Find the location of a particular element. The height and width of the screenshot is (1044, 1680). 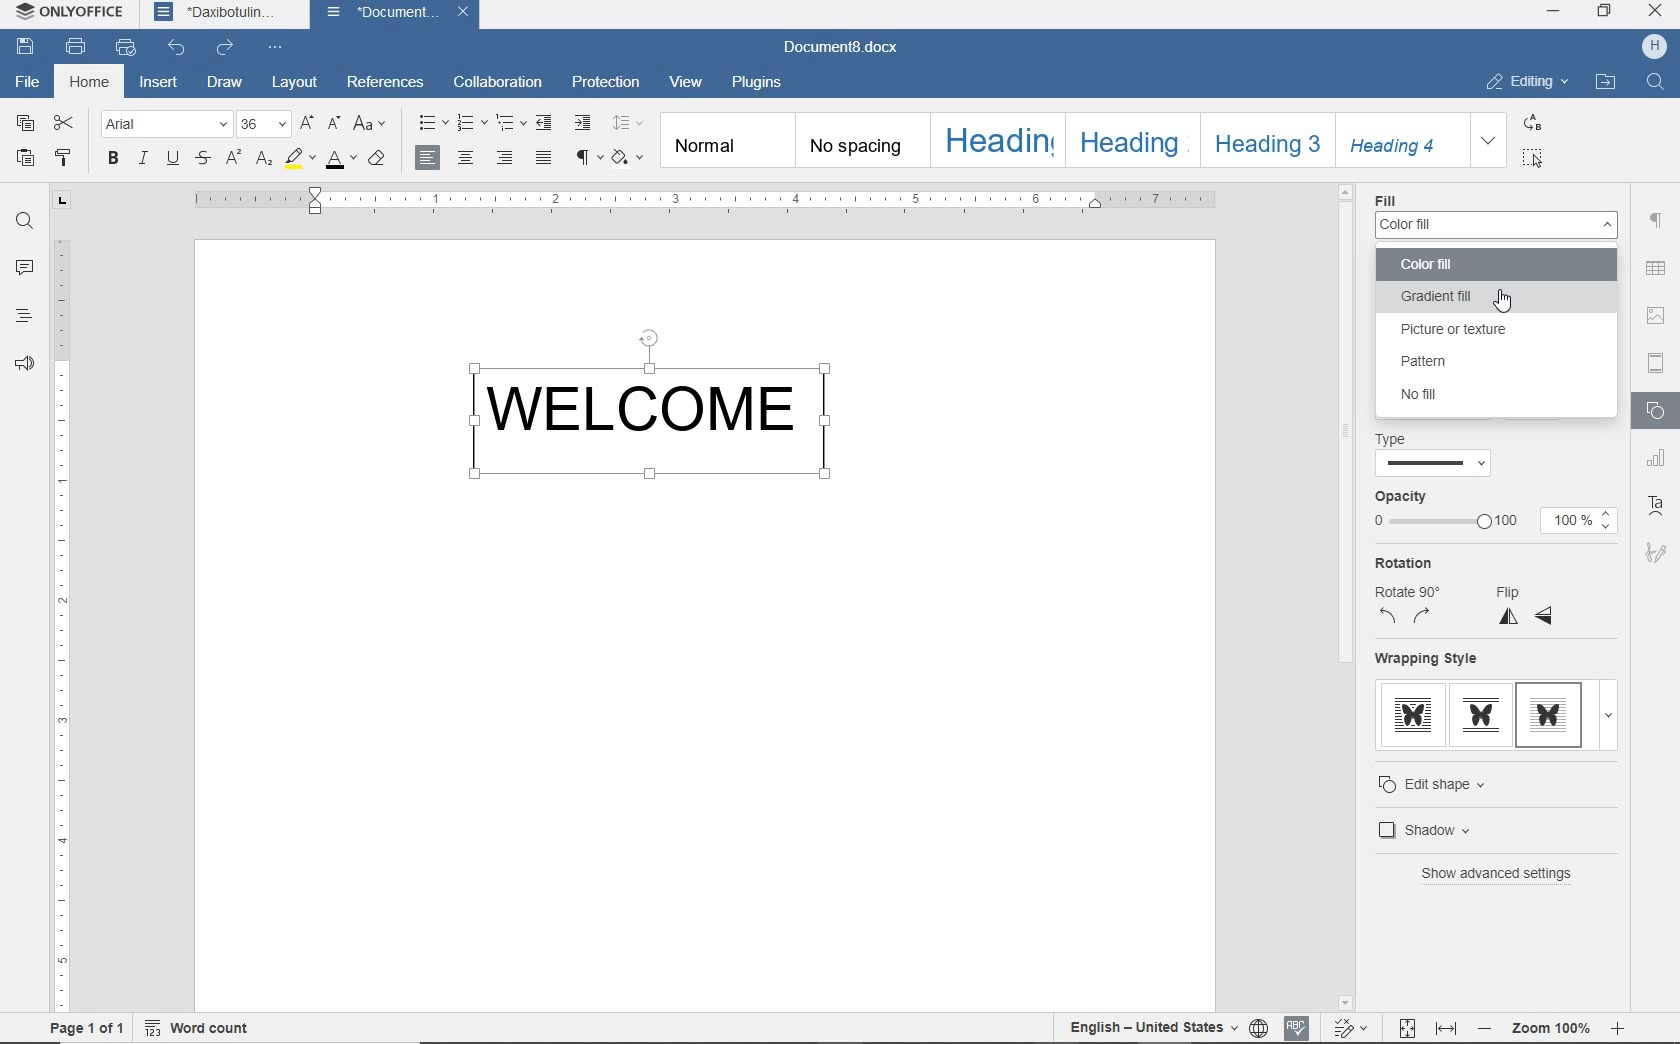

HEADING 3 is located at coordinates (1263, 140).